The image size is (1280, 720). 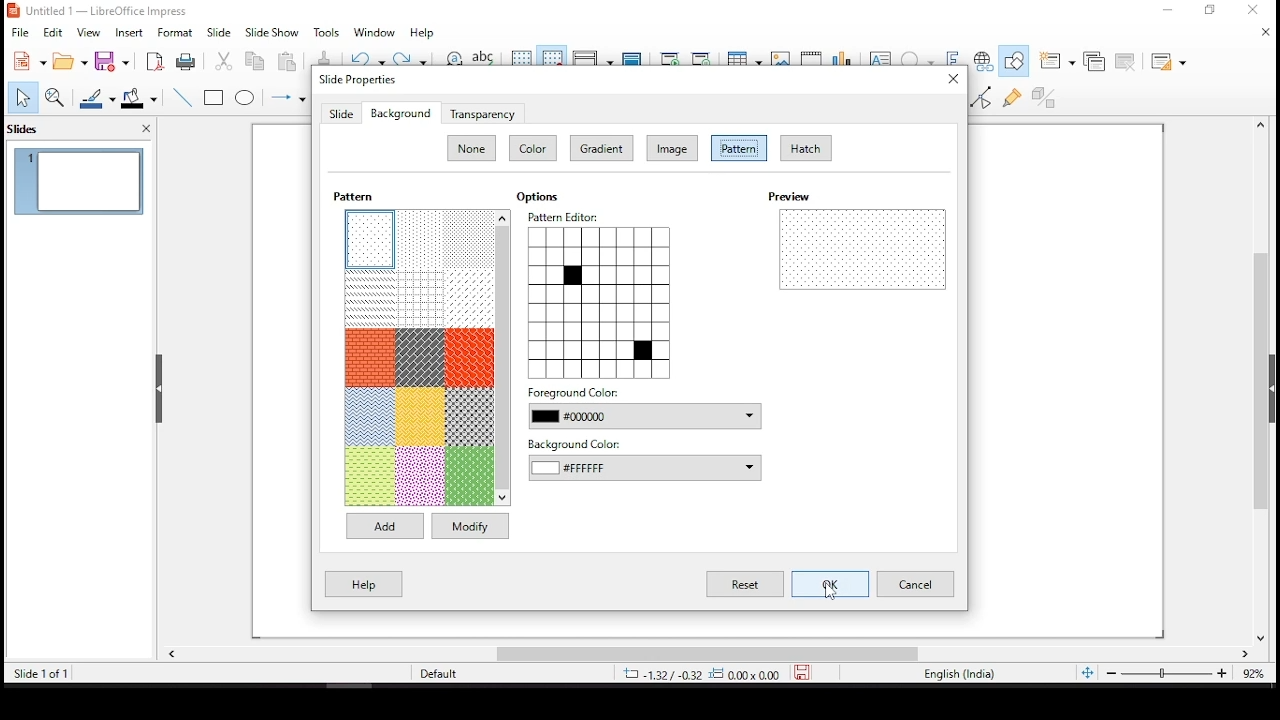 I want to click on pattern, so click(x=470, y=415).